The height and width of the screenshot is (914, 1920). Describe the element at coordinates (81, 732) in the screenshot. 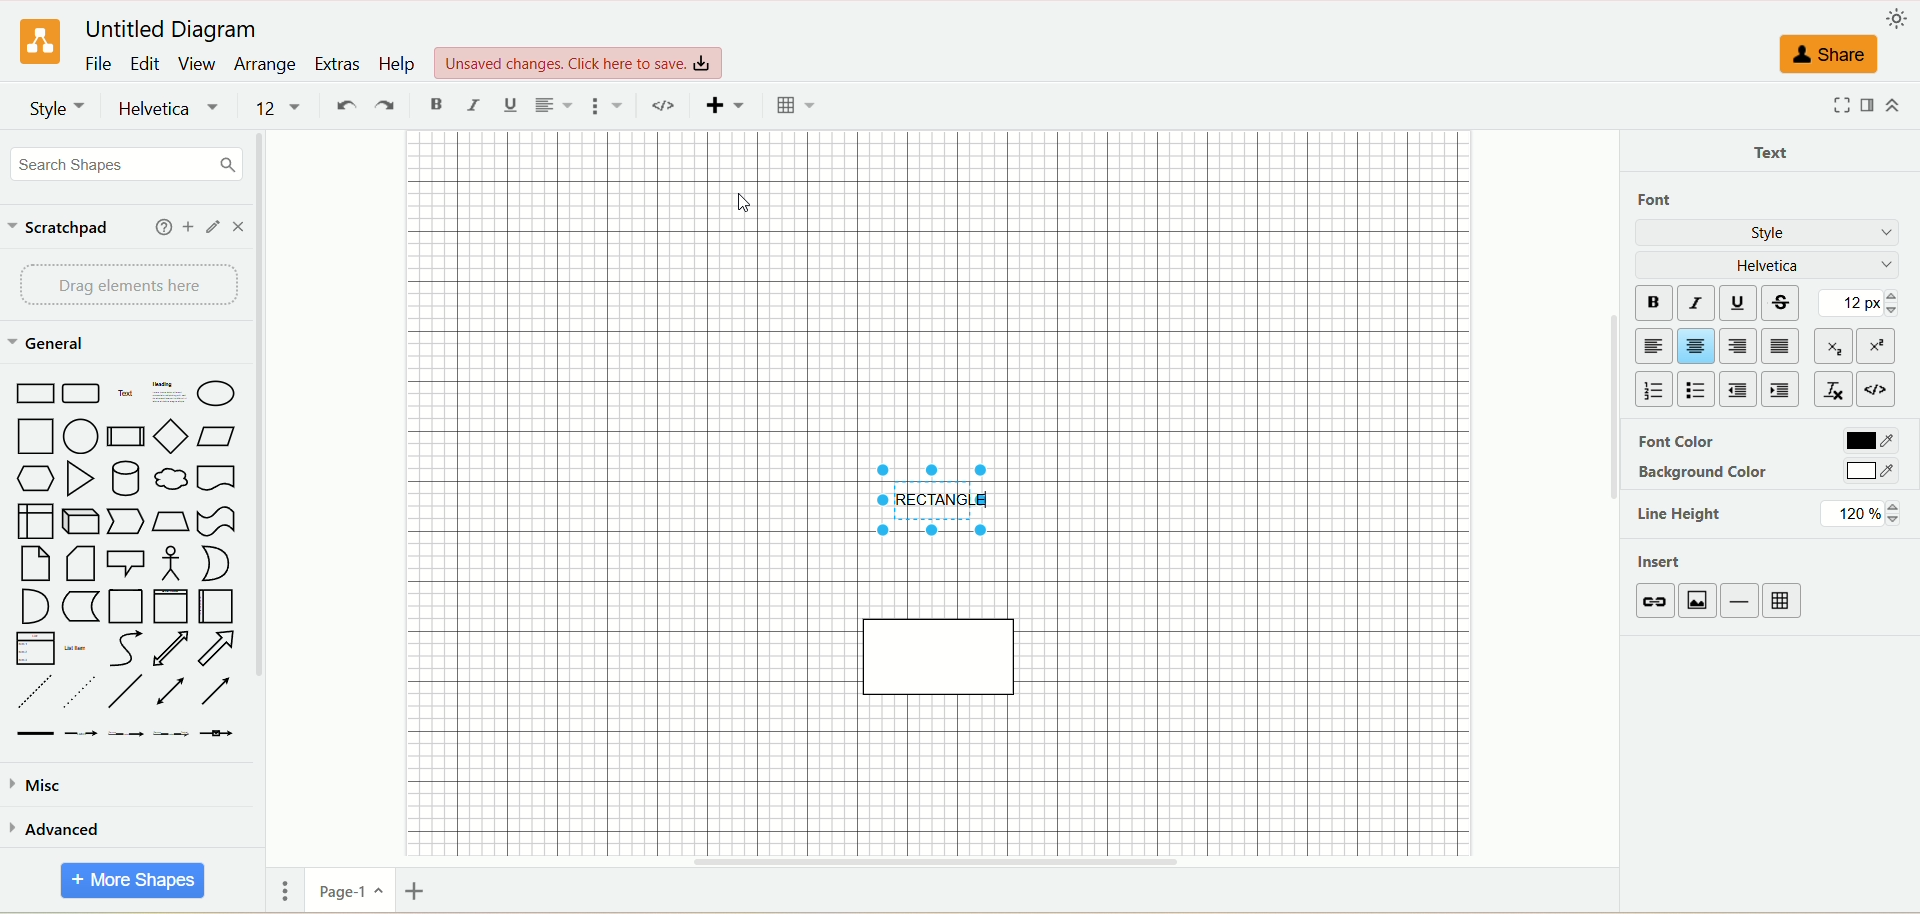

I see `connector 2` at that location.